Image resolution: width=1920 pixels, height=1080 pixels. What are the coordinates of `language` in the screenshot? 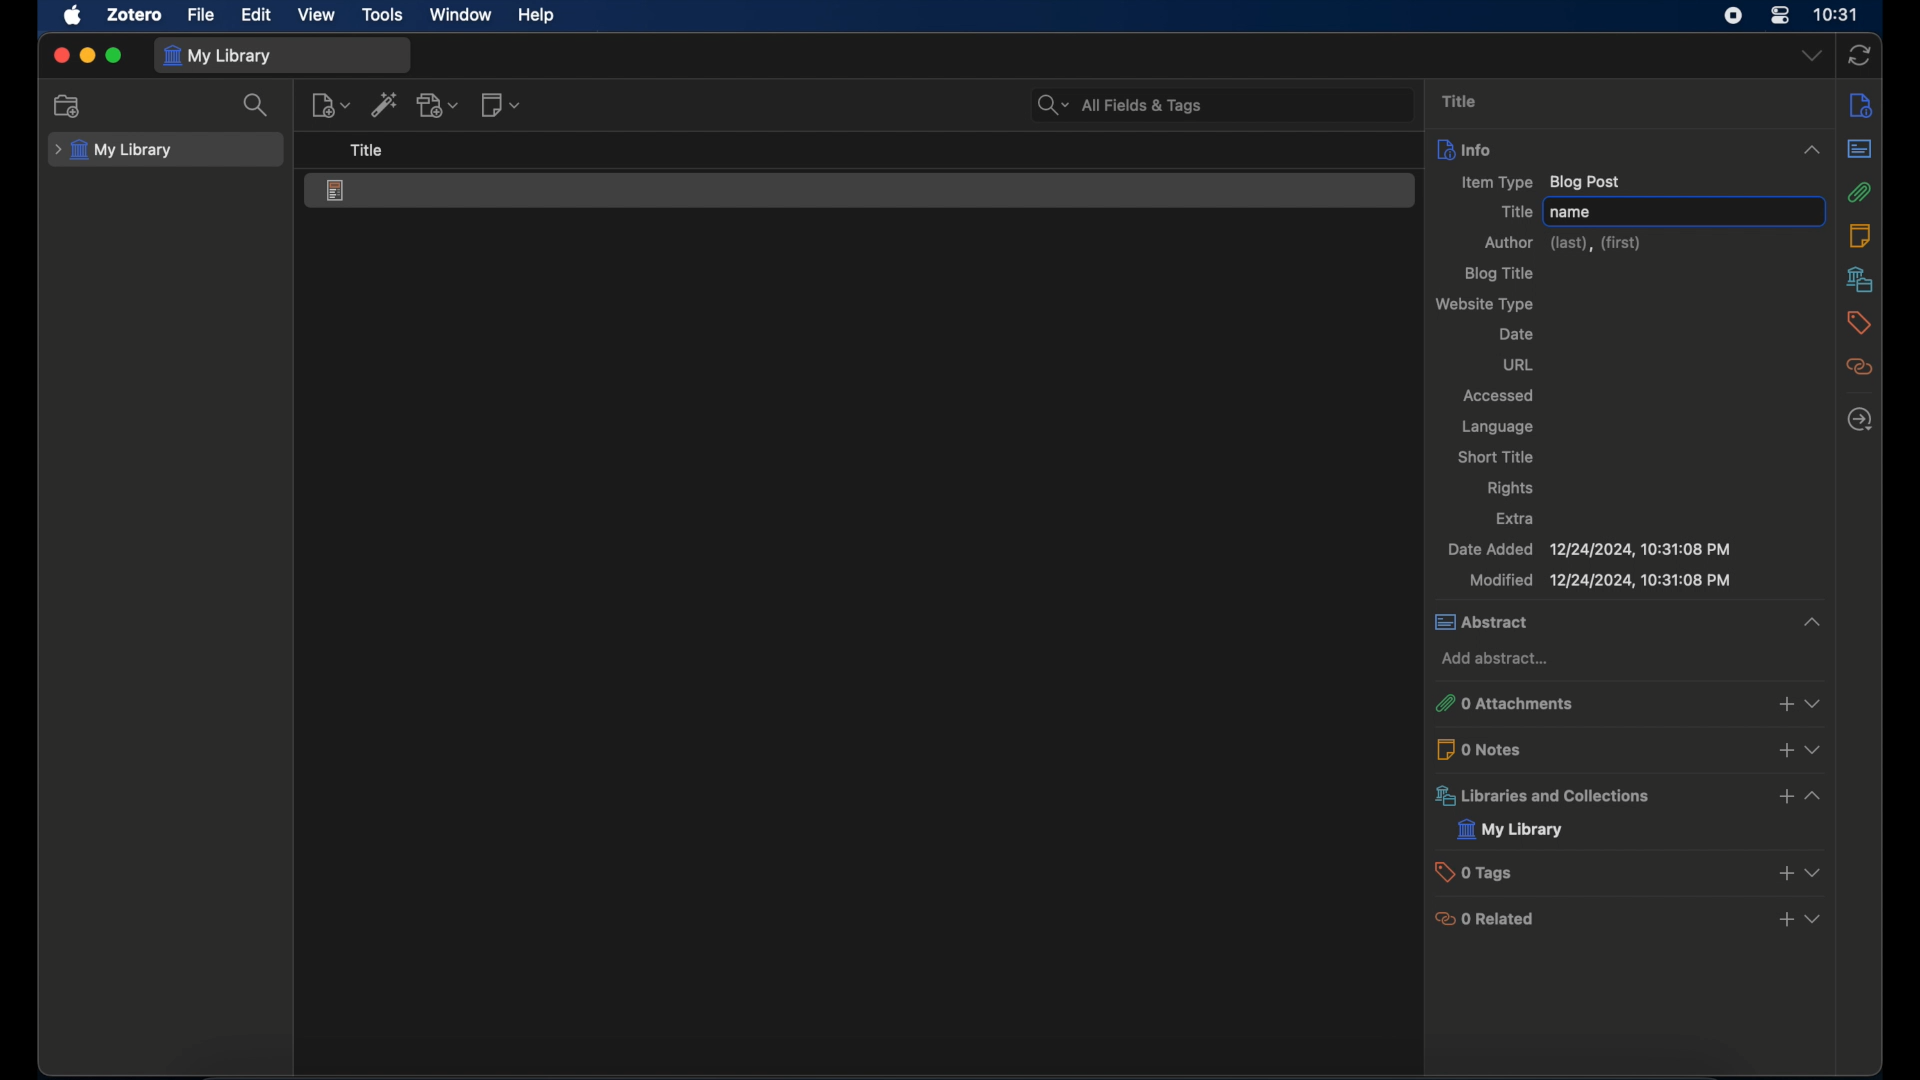 It's located at (1500, 428).